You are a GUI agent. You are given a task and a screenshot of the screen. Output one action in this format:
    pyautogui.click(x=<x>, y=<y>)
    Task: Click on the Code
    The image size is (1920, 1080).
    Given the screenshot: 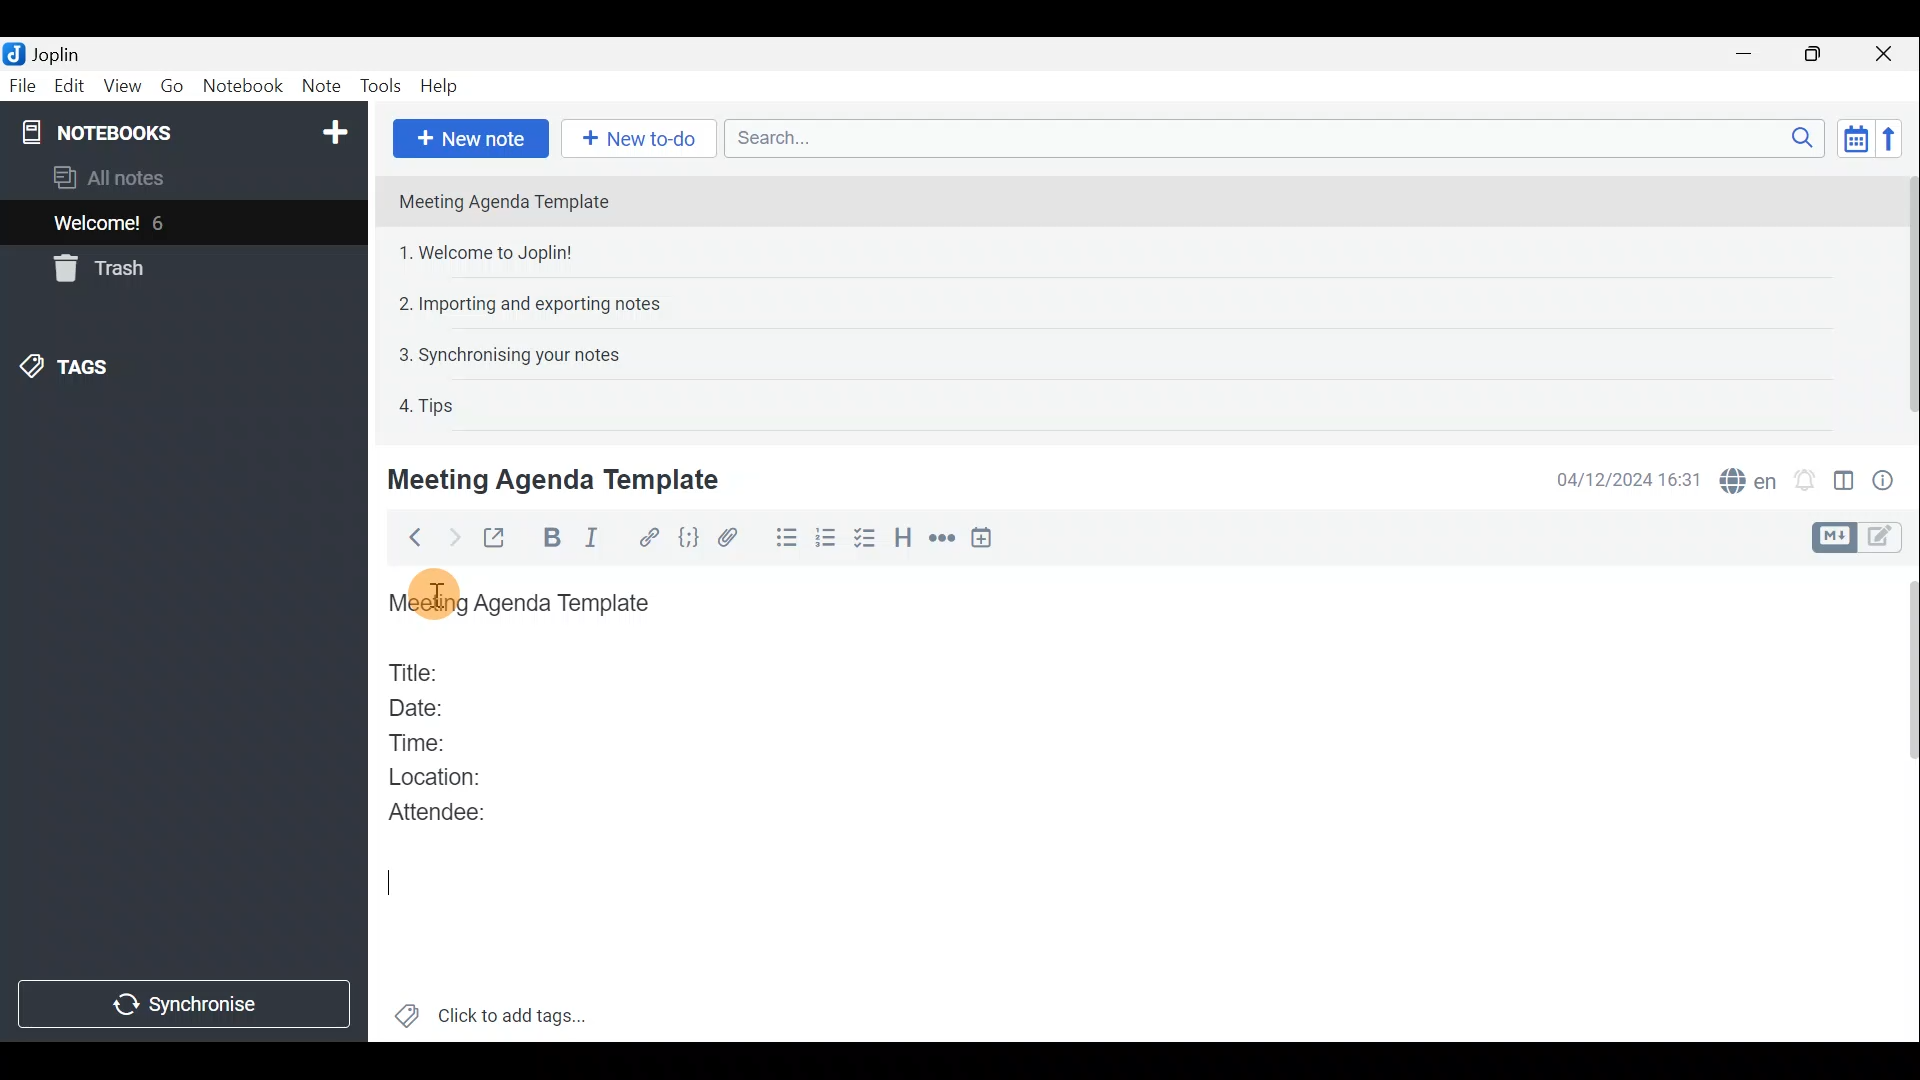 What is the action you would take?
    pyautogui.click(x=689, y=541)
    